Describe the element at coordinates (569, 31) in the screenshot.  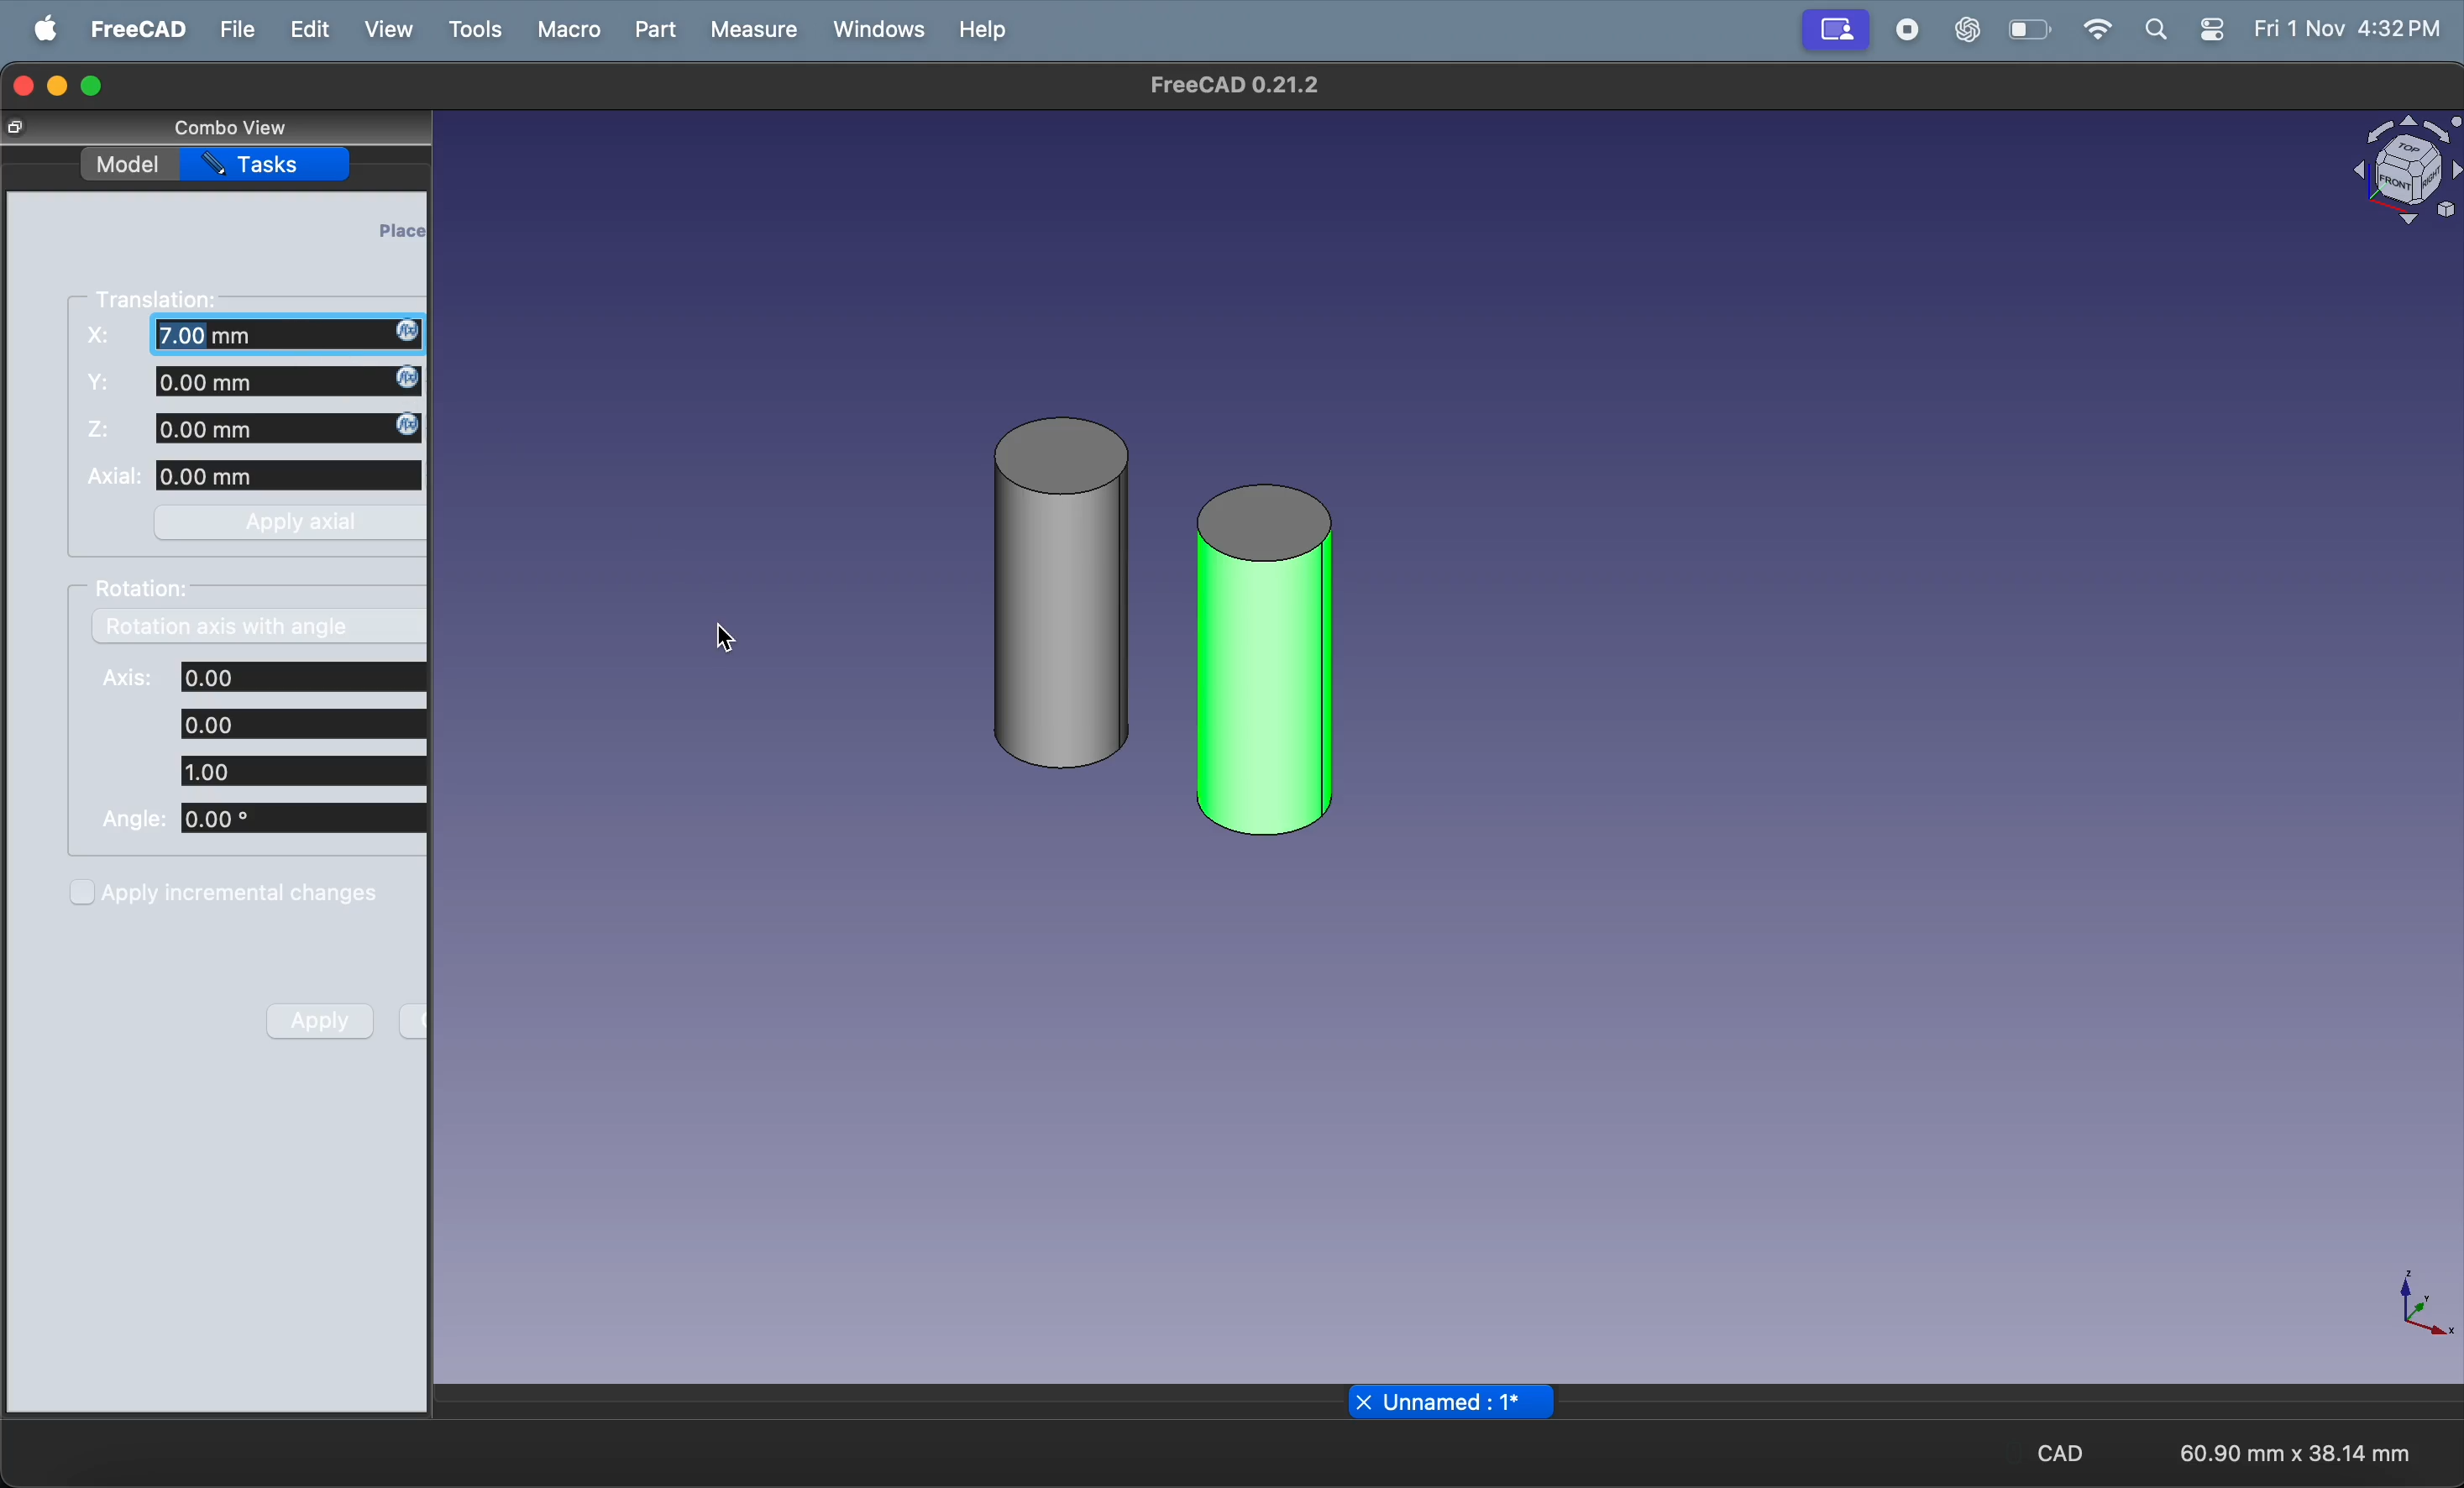
I see `macro` at that location.